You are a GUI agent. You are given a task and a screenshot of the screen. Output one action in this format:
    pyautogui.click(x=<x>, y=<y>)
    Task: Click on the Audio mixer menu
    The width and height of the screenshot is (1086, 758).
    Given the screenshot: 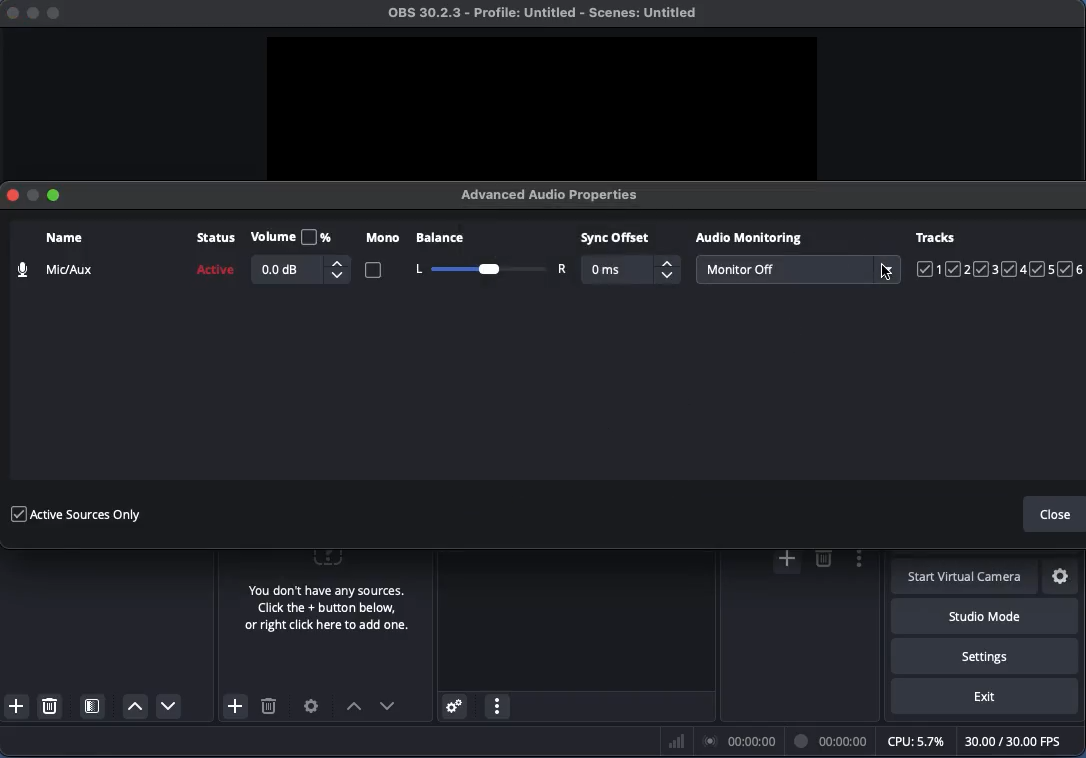 What is the action you would take?
    pyautogui.click(x=497, y=707)
    